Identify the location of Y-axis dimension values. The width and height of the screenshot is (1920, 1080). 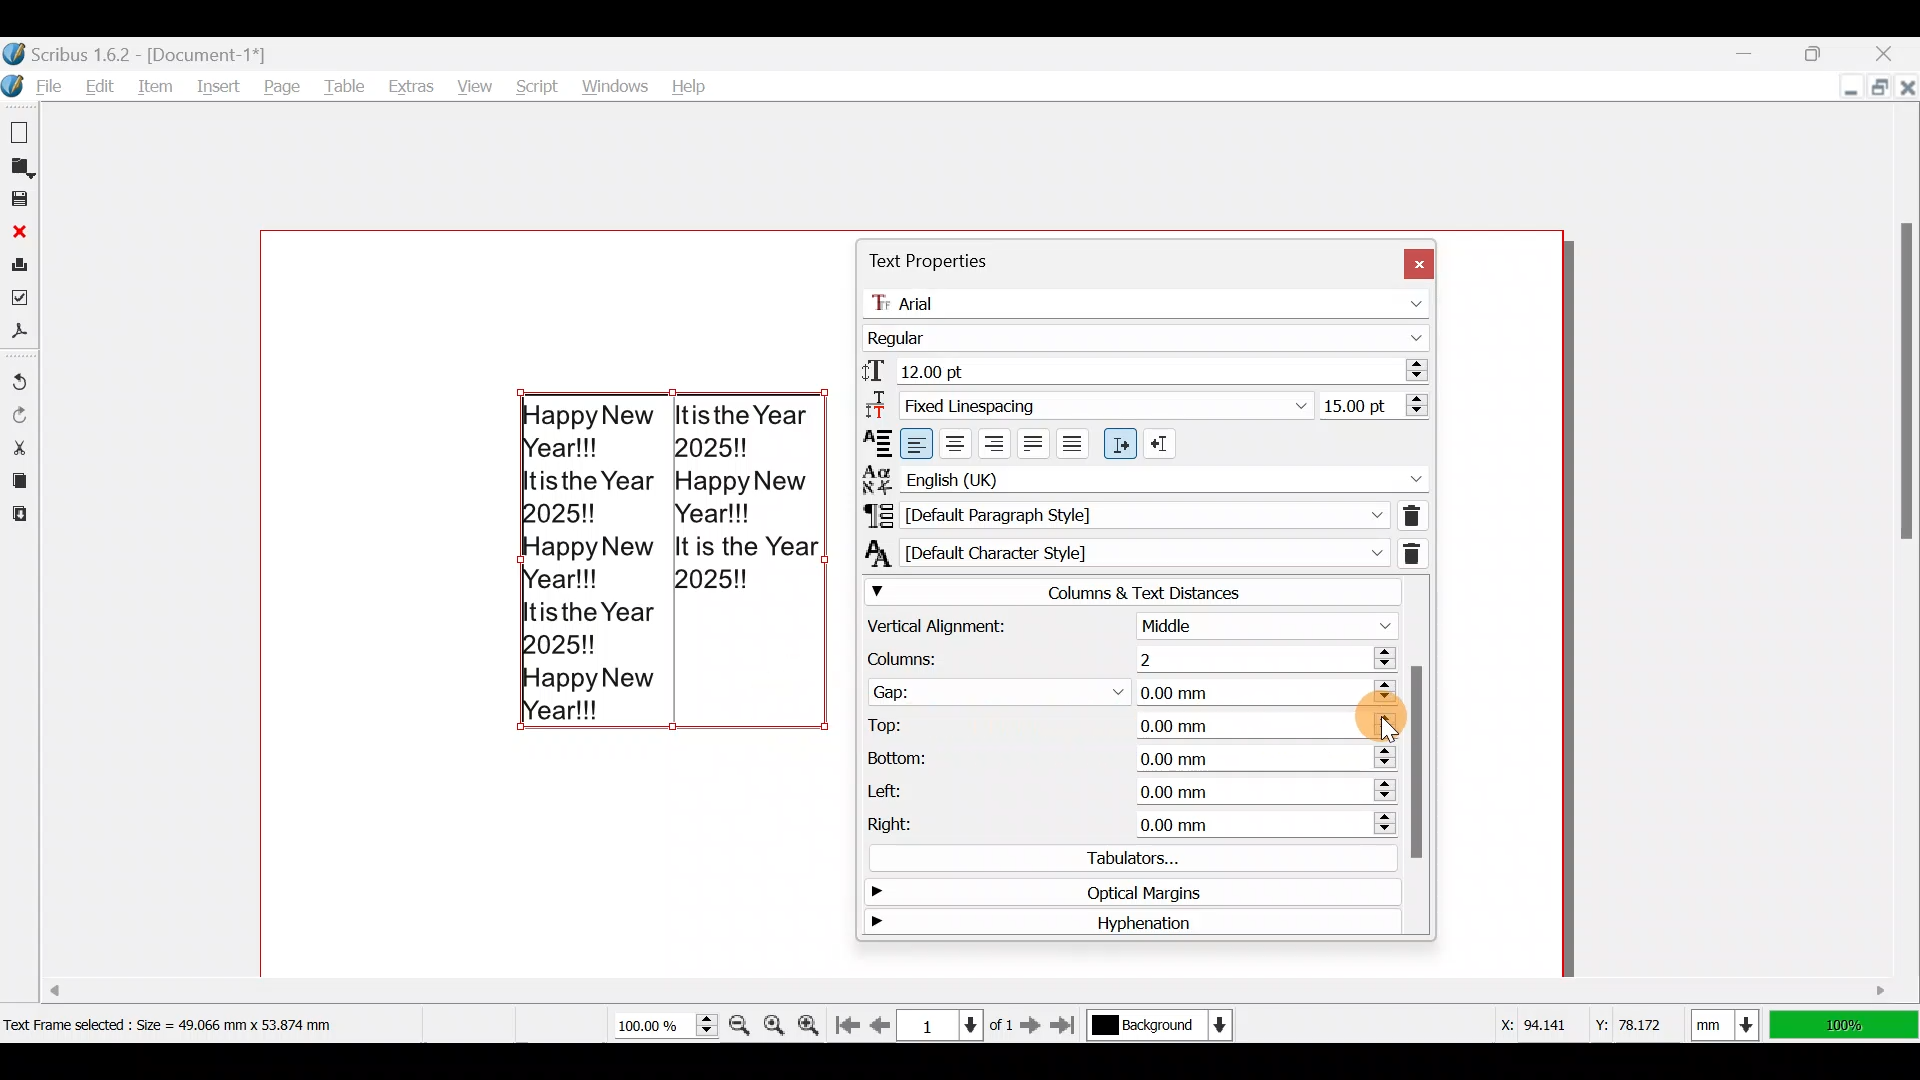
(1639, 1017).